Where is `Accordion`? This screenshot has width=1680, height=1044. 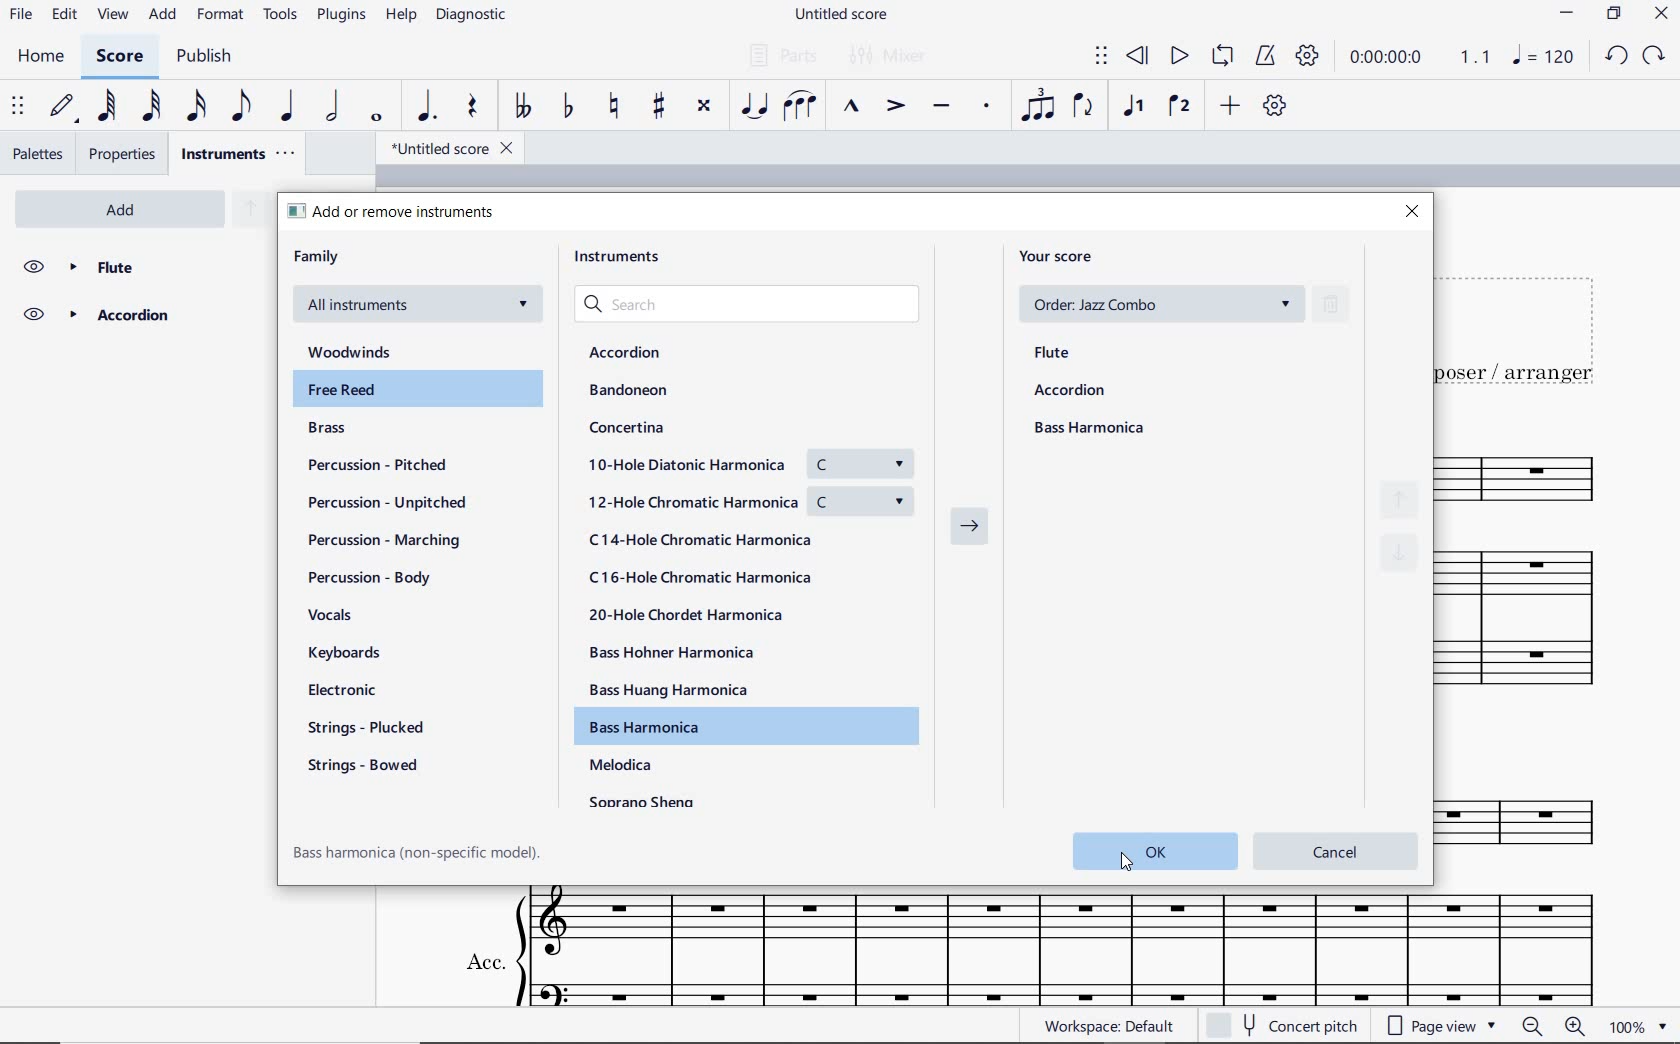 Accordion is located at coordinates (627, 353).